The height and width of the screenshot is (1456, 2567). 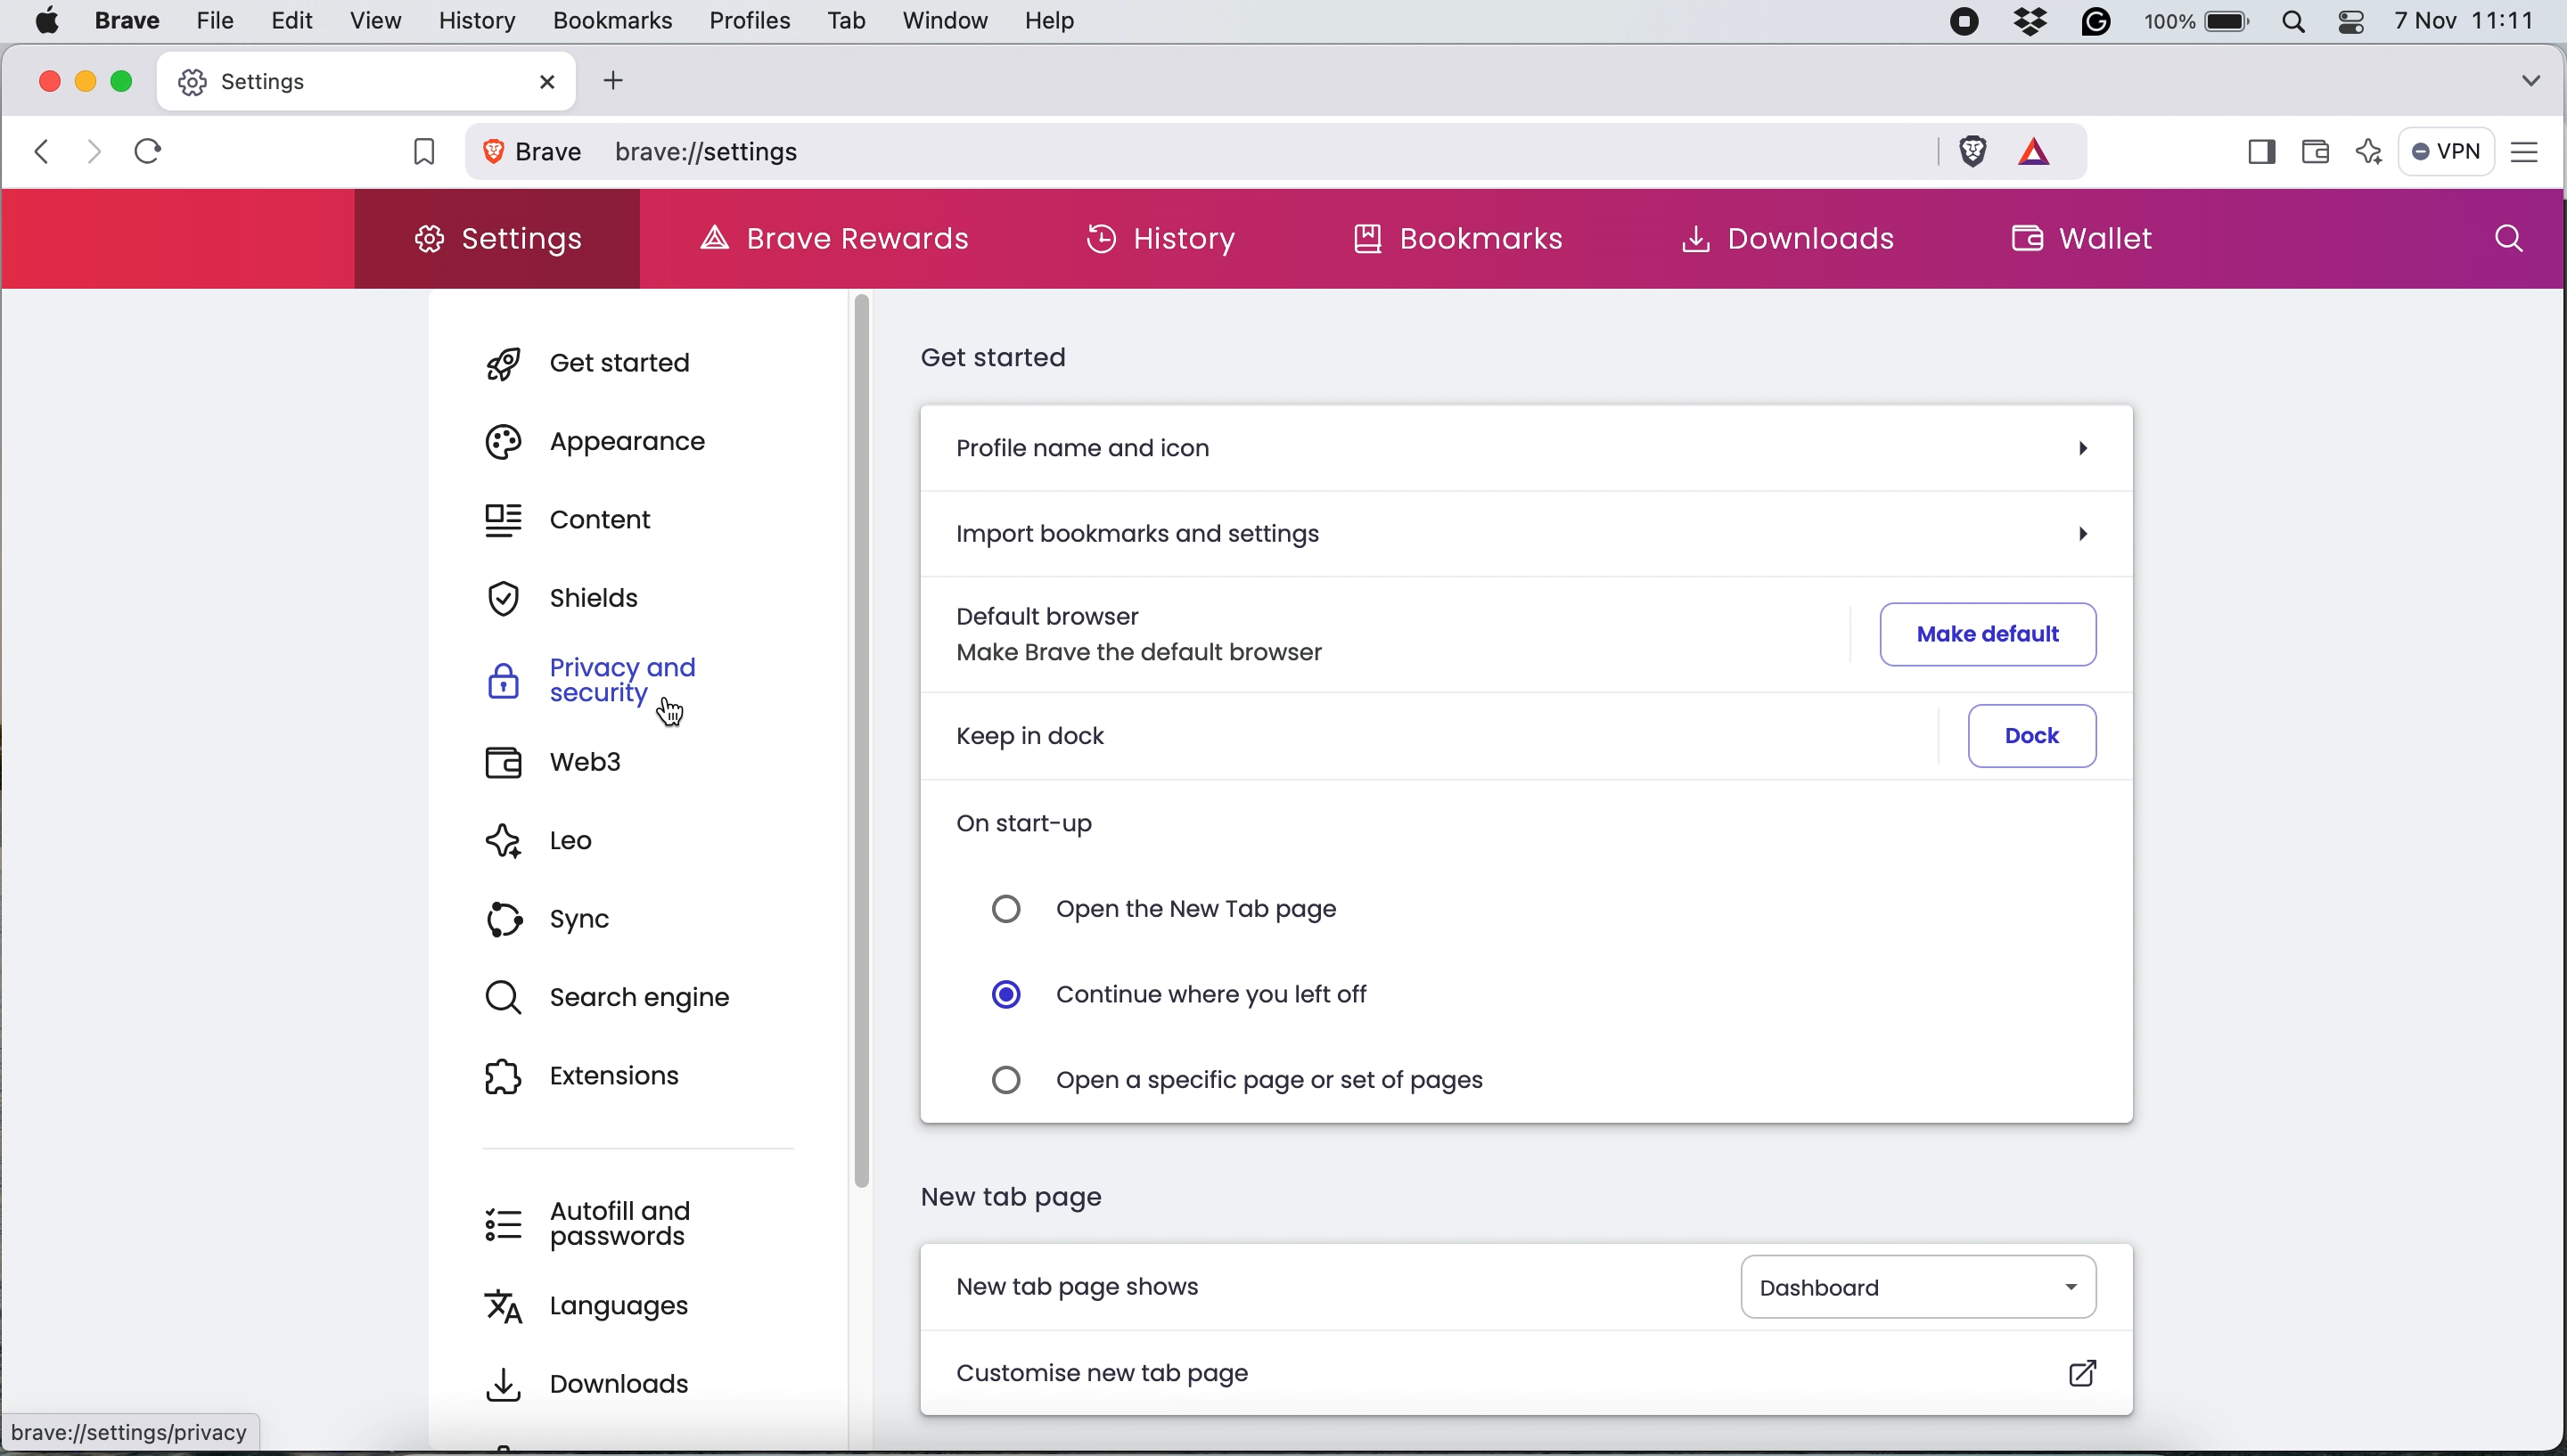 I want to click on history, so click(x=474, y=22).